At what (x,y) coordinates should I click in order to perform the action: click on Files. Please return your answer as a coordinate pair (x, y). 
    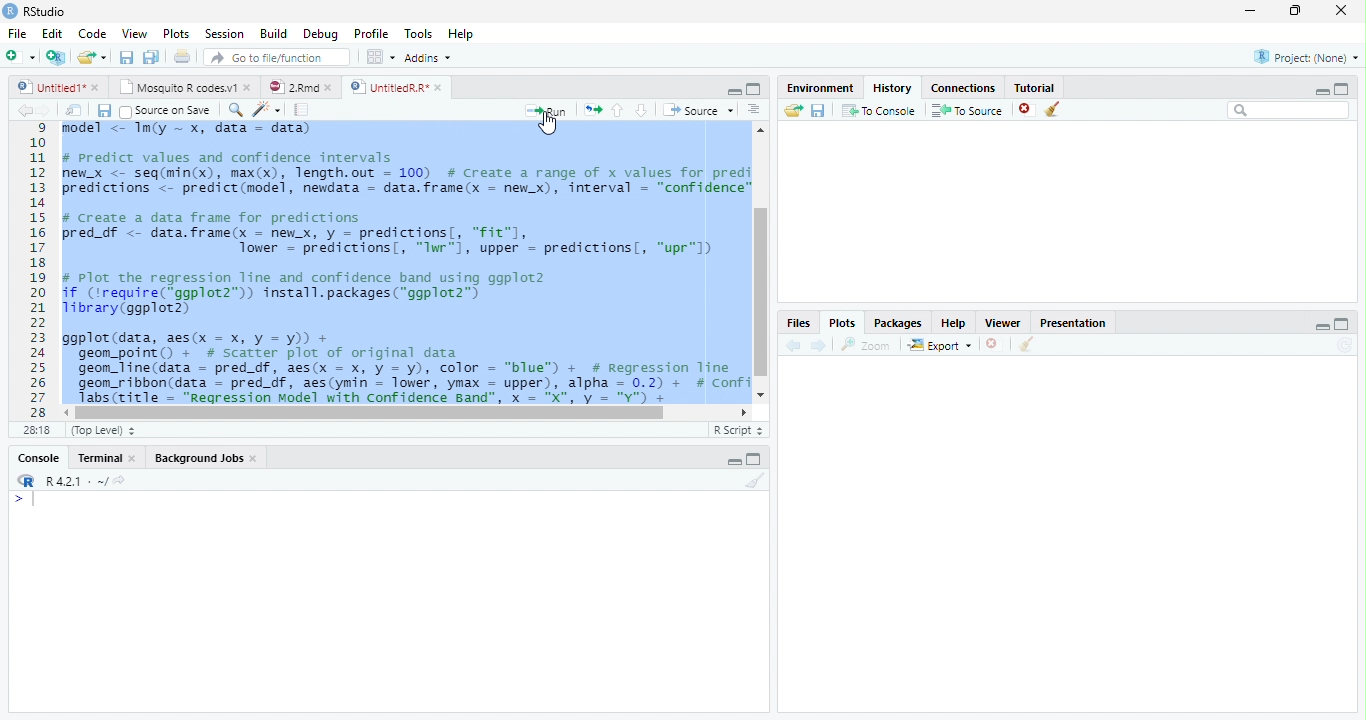
    Looking at the image, I should click on (800, 322).